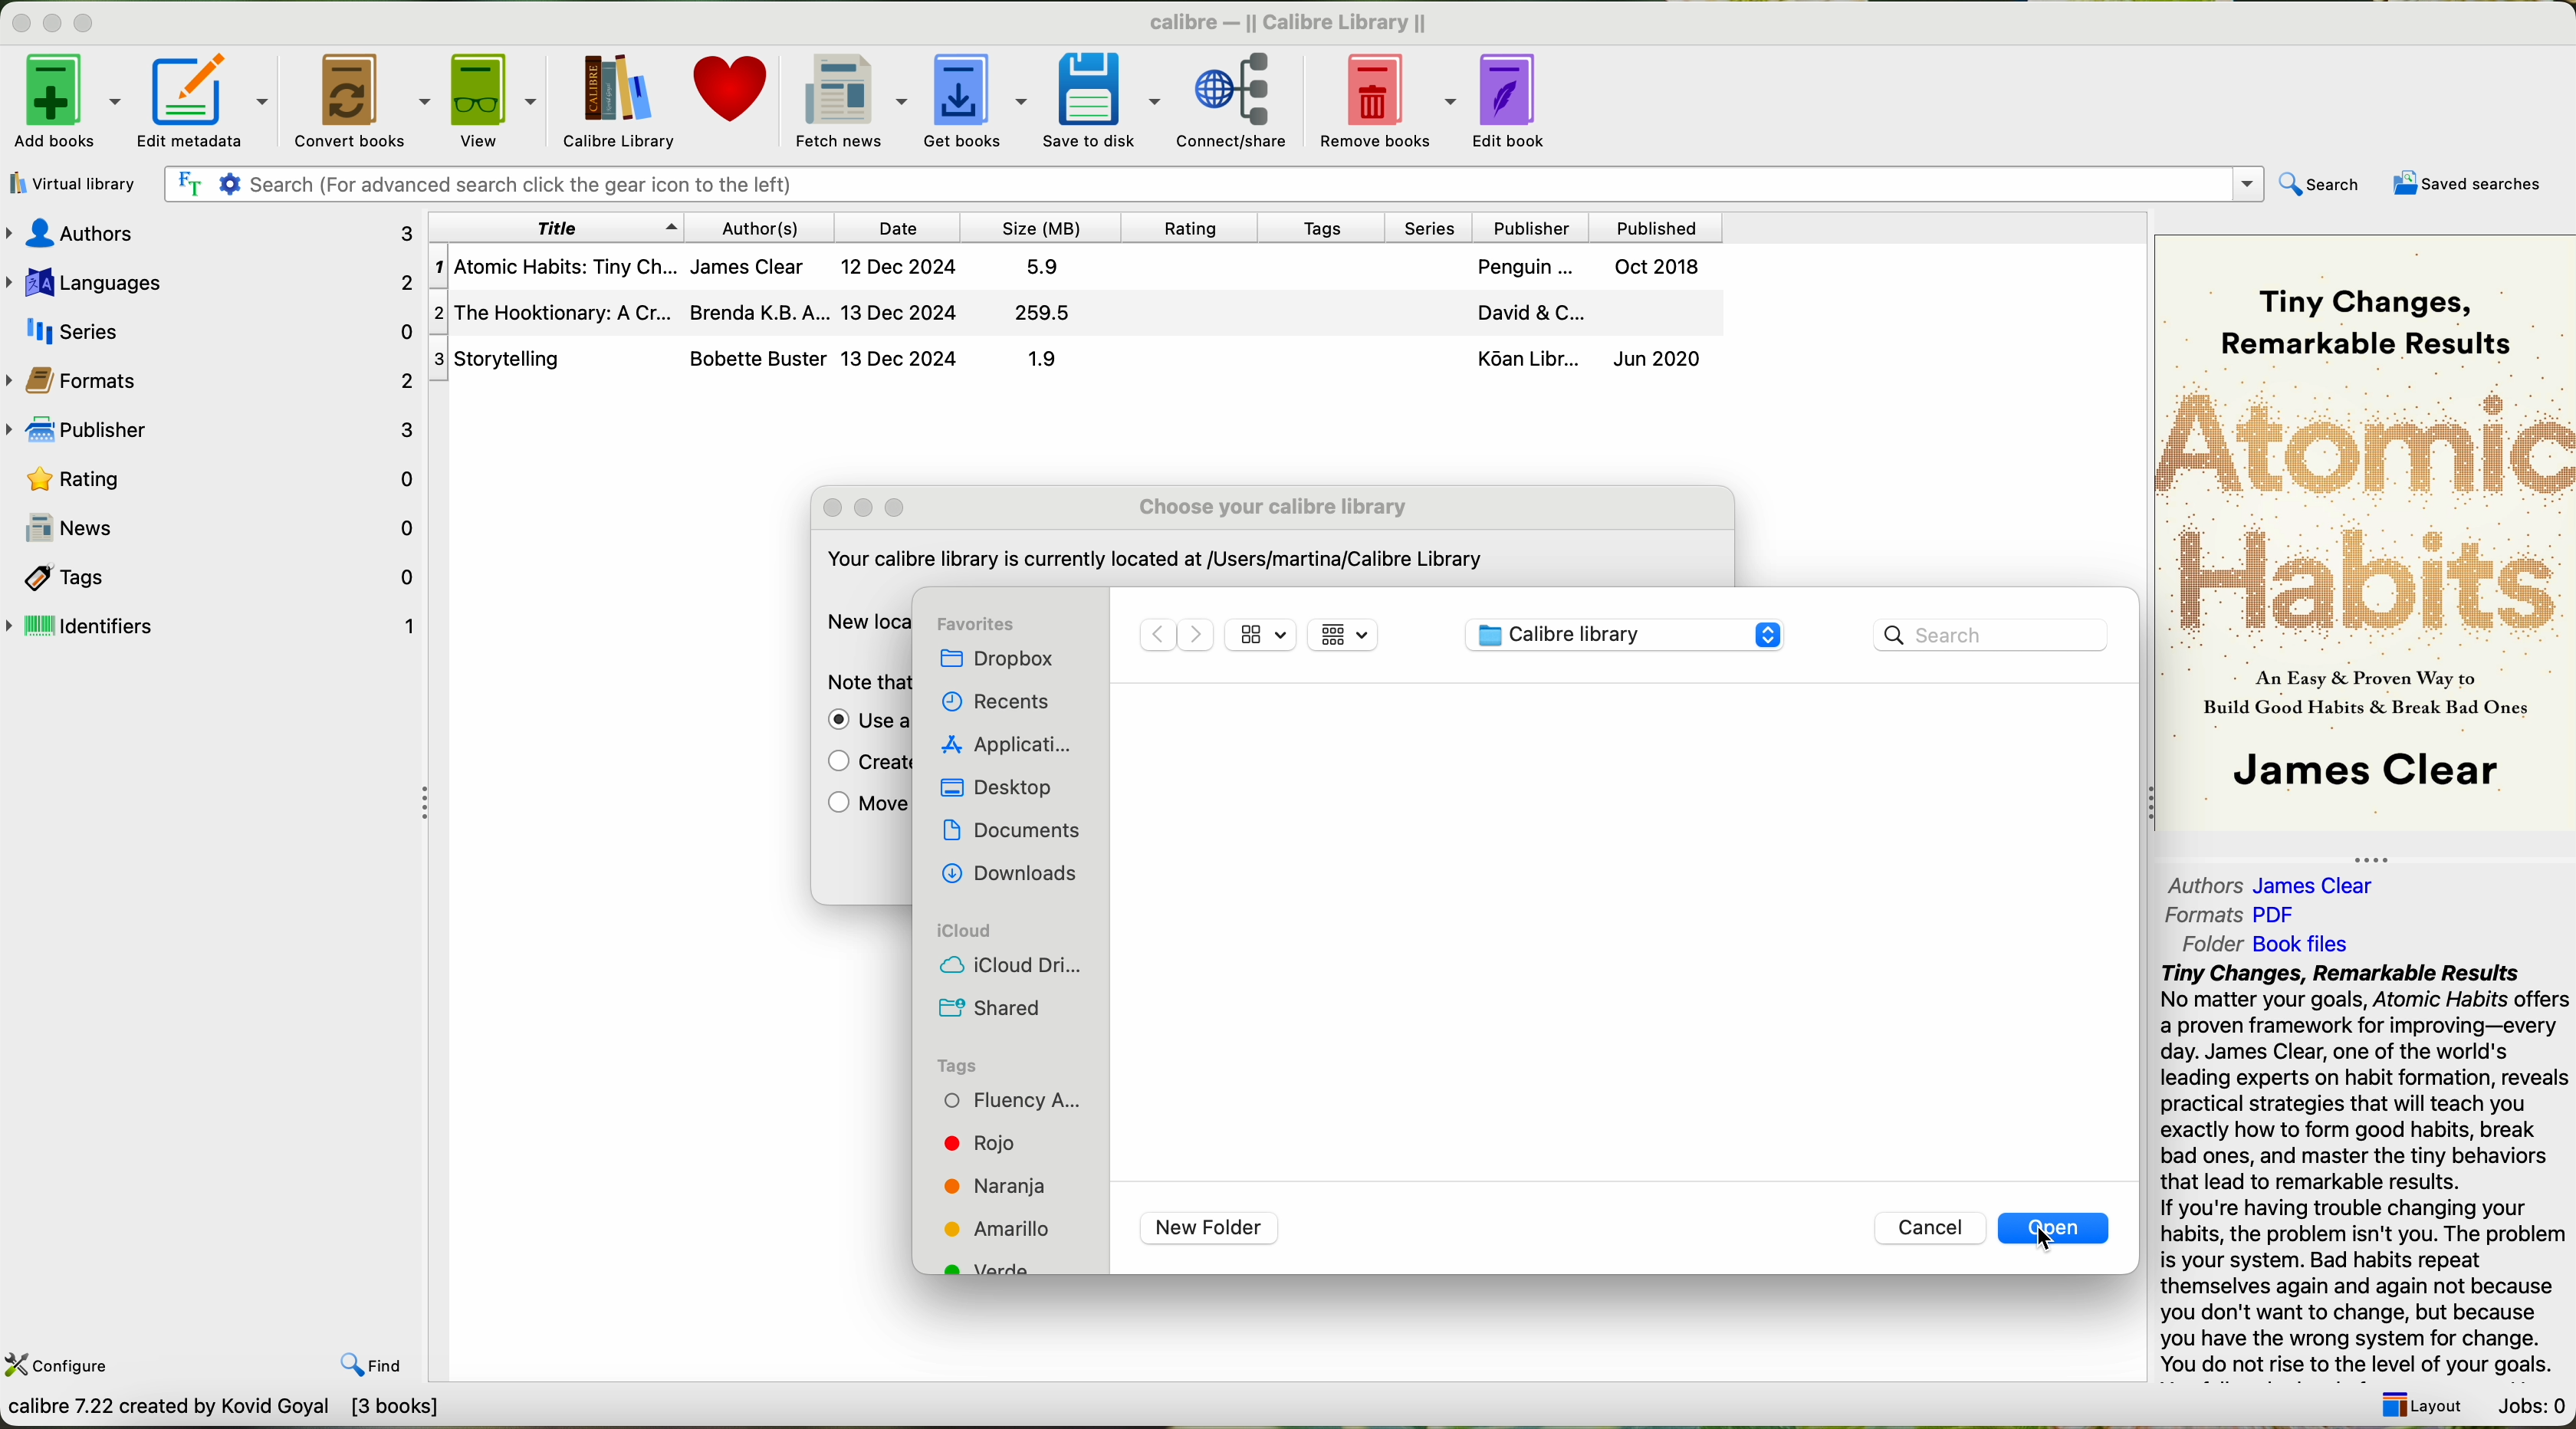 The height and width of the screenshot is (1429, 2576). Describe the element at coordinates (76, 184) in the screenshot. I see `virtual library` at that location.